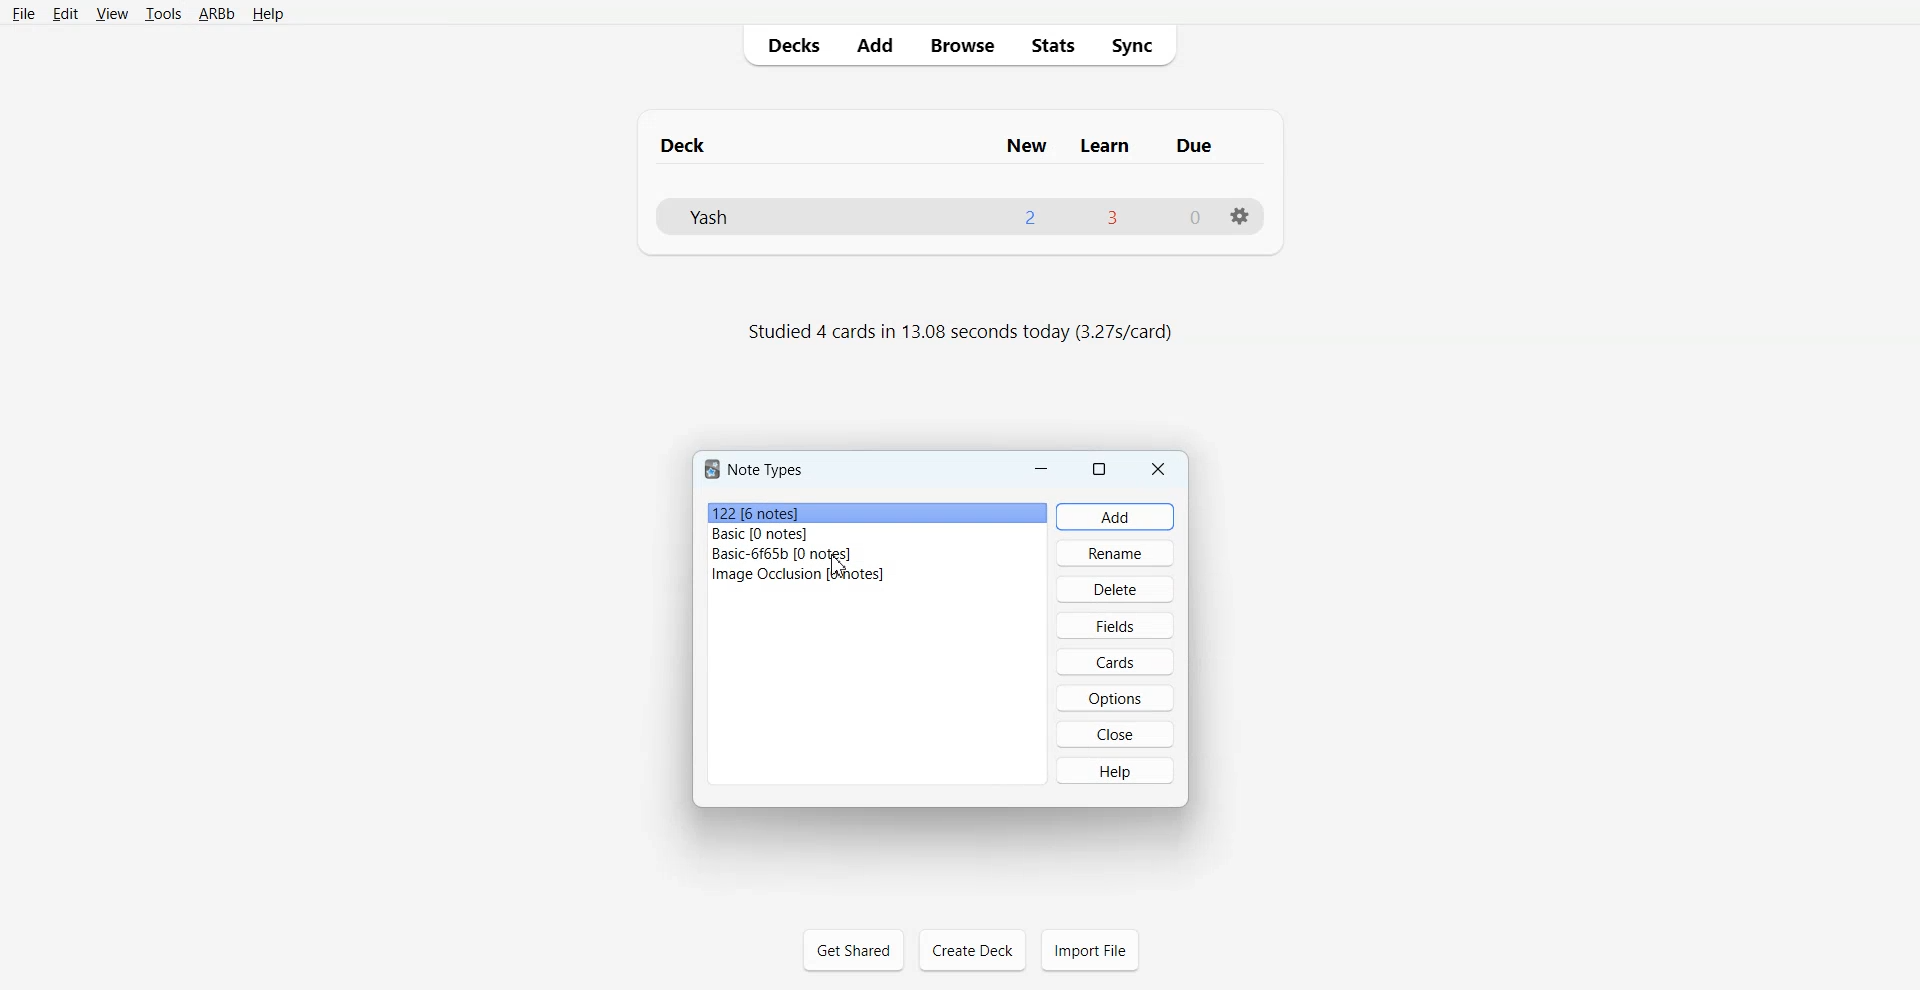 The image size is (1920, 990). What do you see at coordinates (1090, 950) in the screenshot?
I see `Import File` at bounding box center [1090, 950].